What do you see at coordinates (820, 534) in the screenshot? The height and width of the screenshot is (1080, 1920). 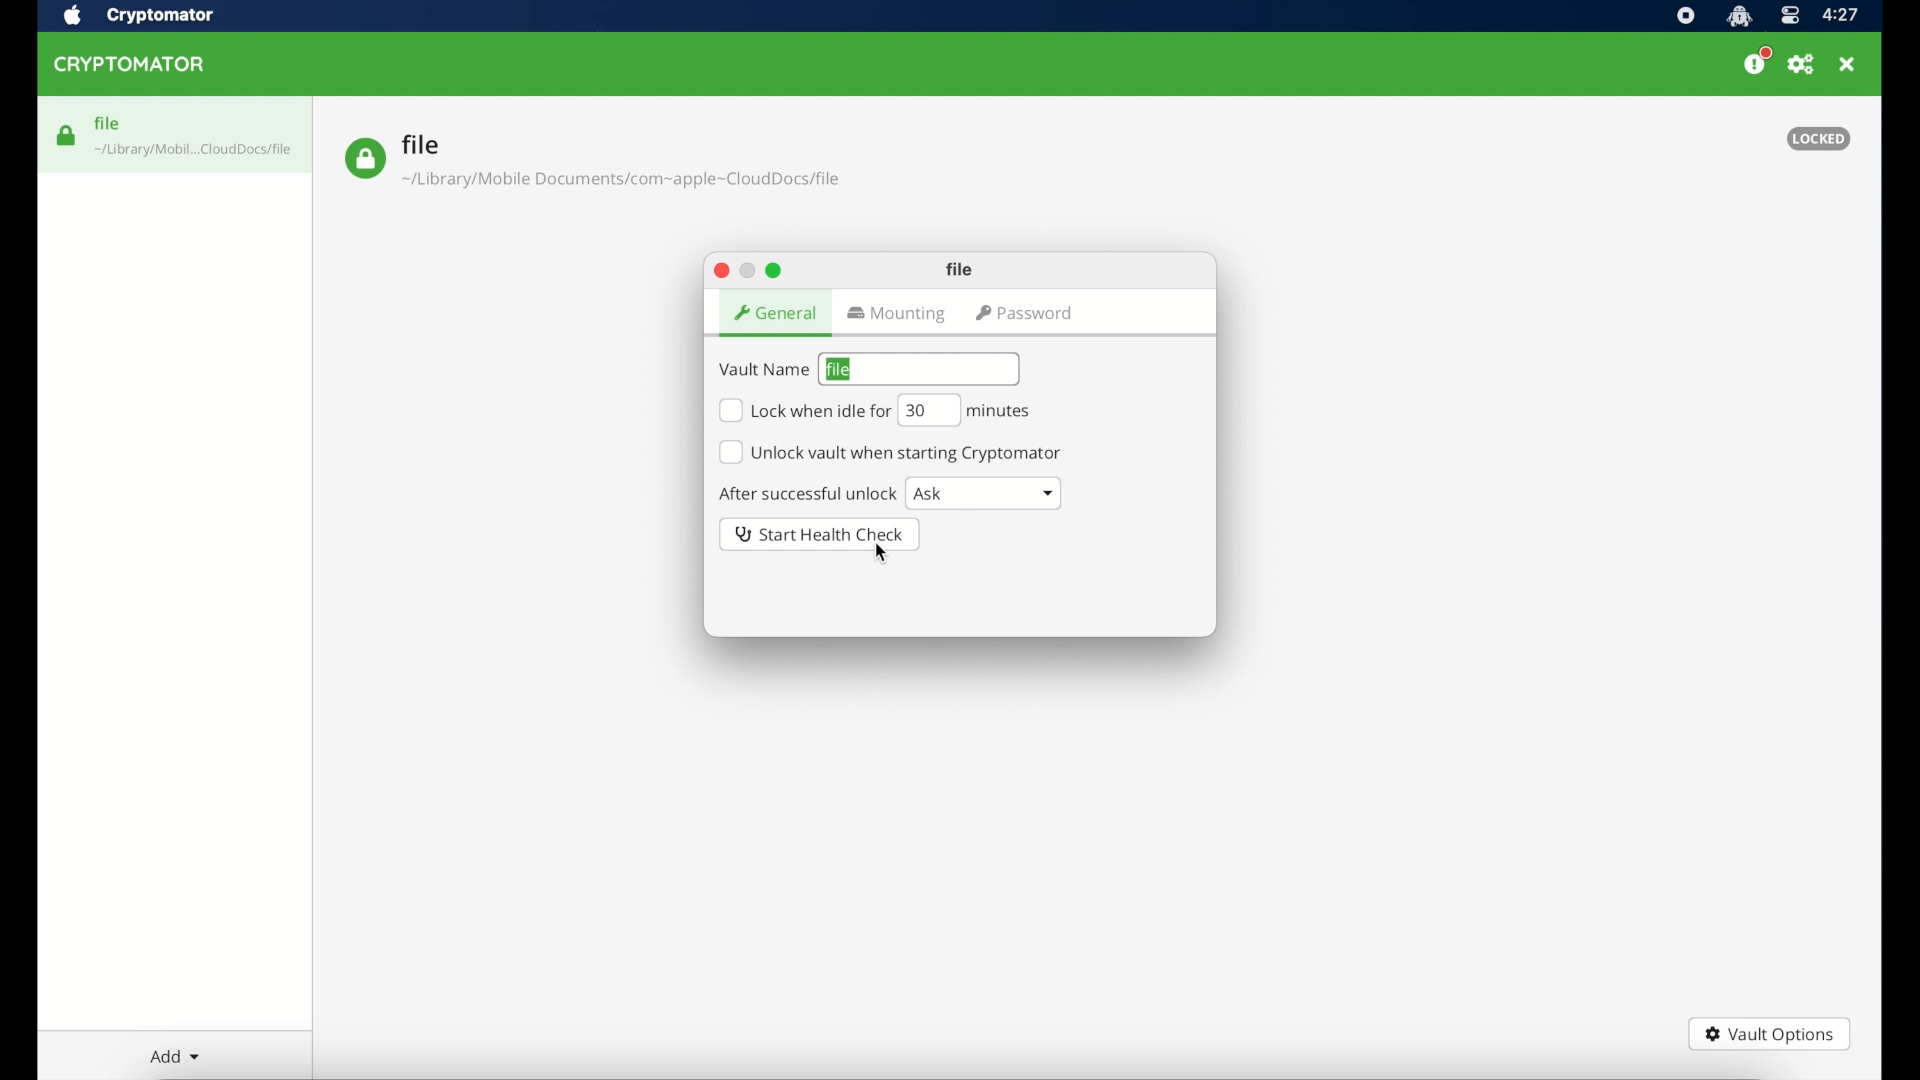 I see `start health check` at bounding box center [820, 534].